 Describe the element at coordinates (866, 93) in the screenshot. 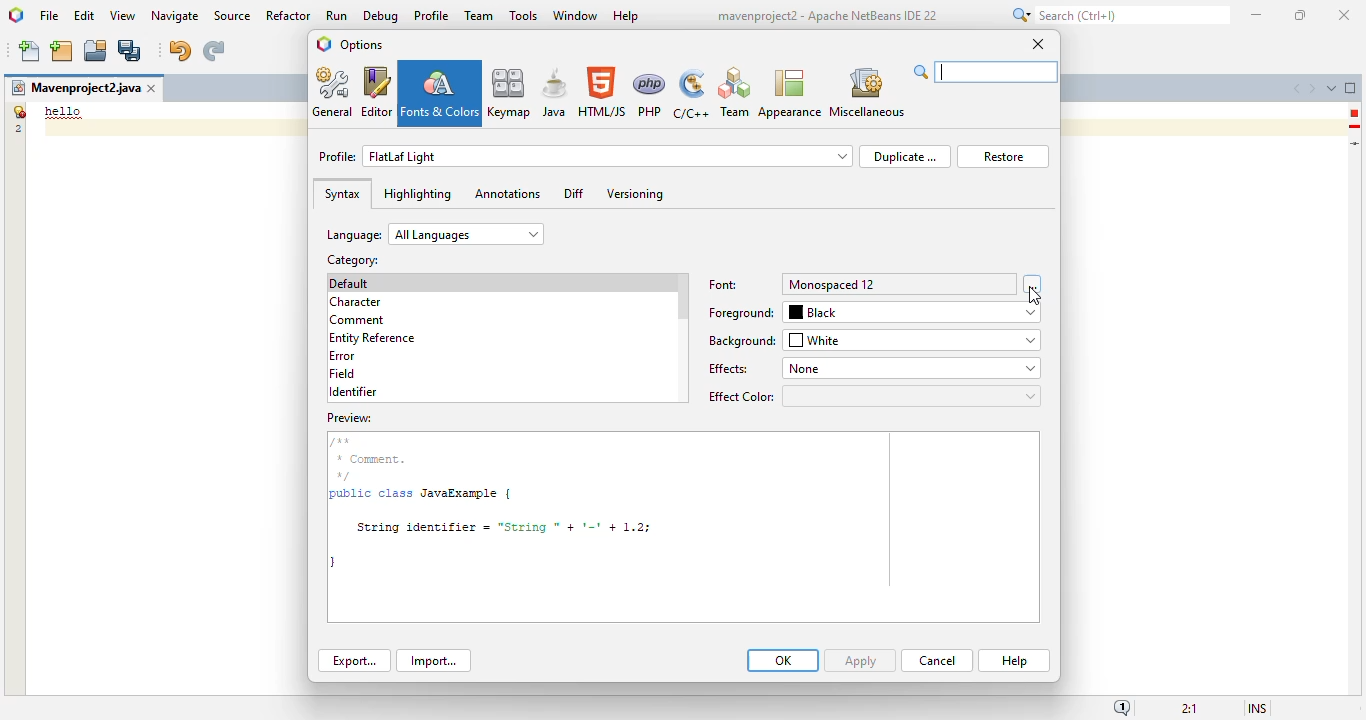

I see `miscellaneous` at that location.